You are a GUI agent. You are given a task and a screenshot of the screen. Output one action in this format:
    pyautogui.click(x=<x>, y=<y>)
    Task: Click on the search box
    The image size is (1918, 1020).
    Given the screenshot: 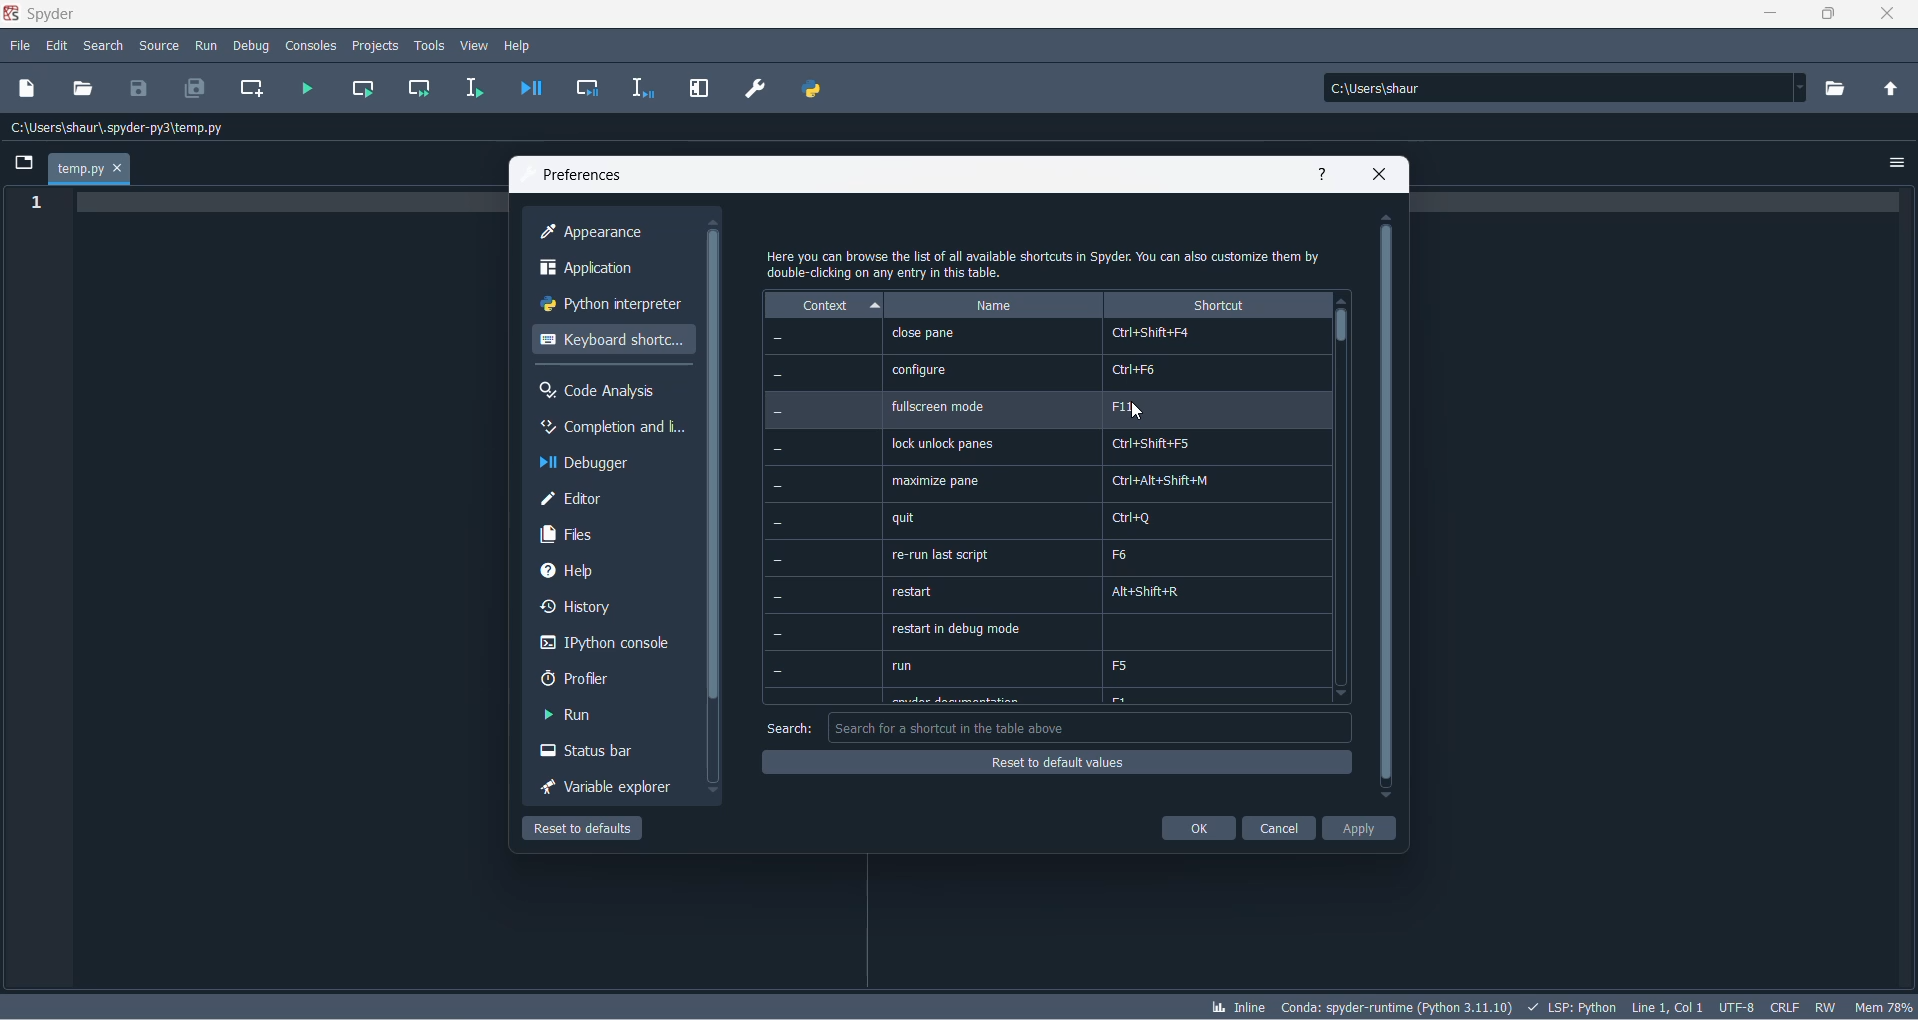 What is the action you would take?
    pyautogui.click(x=1093, y=727)
    